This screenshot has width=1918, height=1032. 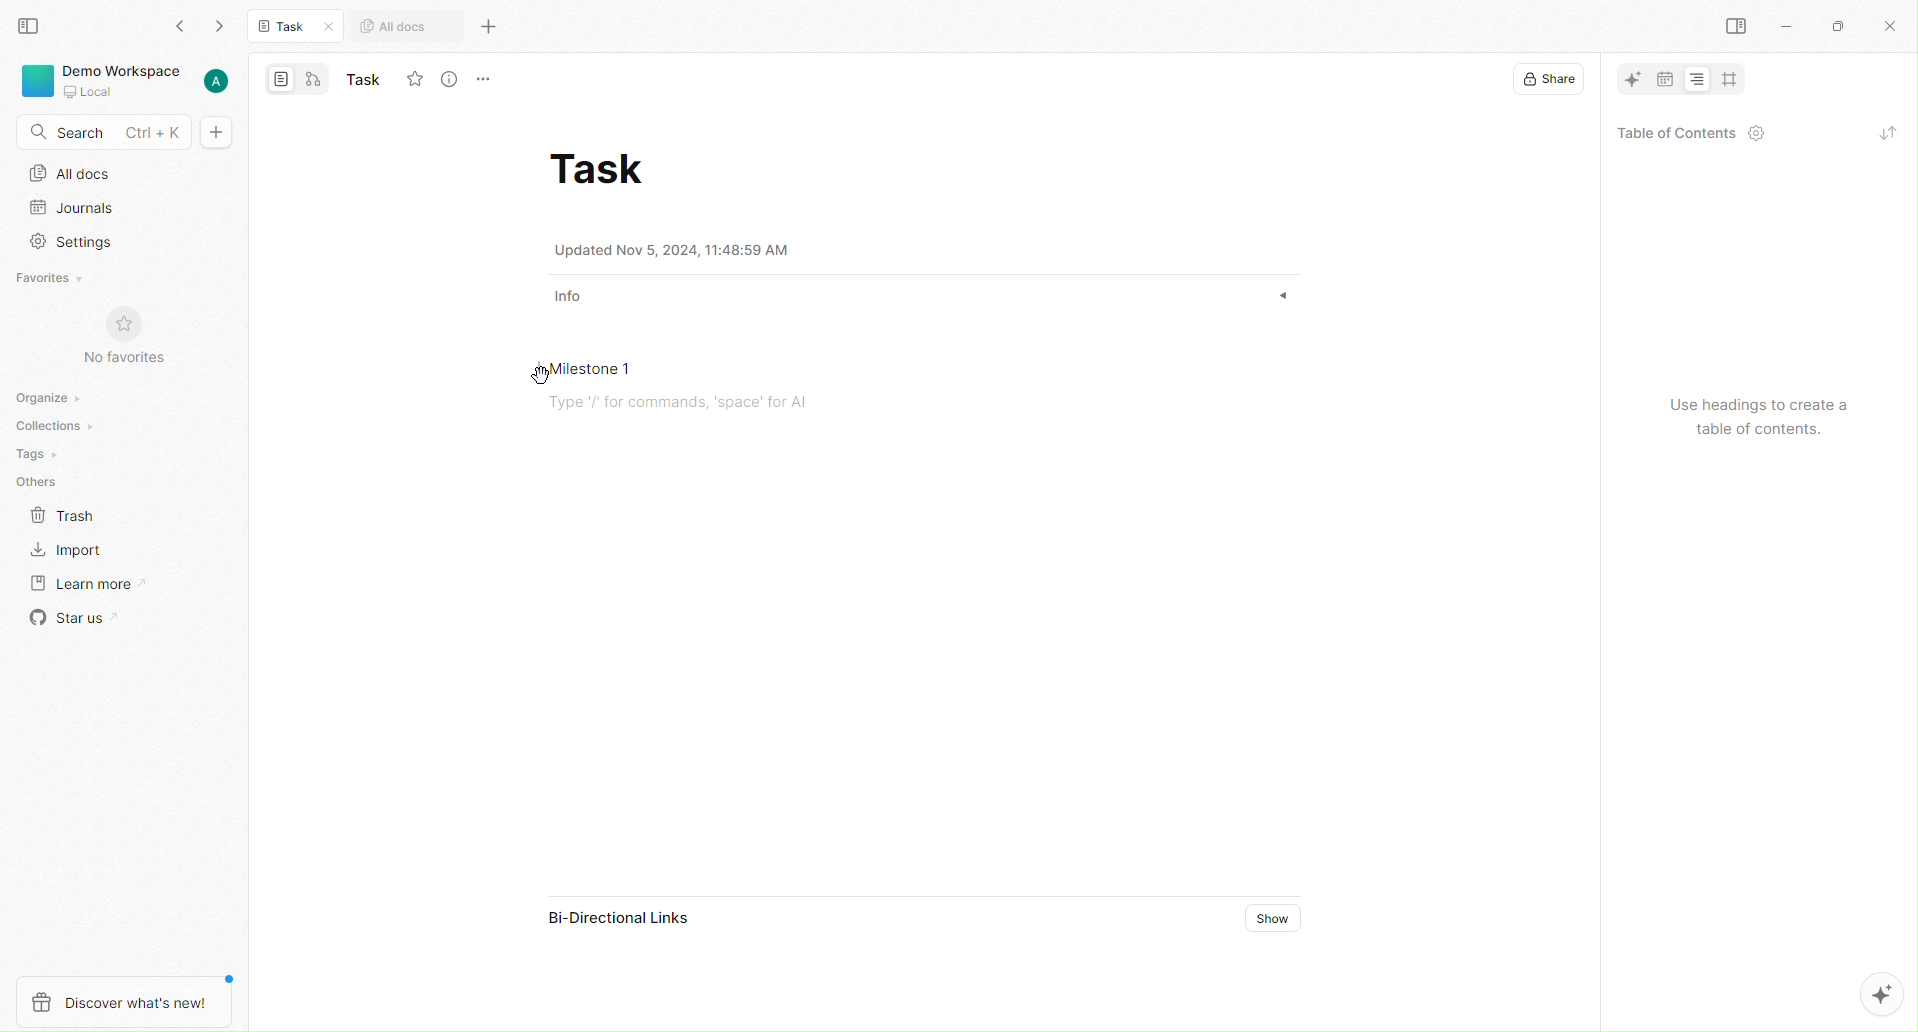 What do you see at coordinates (1731, 81) in the screenshot?
I see `crop` at bounding box center [1731, 81].